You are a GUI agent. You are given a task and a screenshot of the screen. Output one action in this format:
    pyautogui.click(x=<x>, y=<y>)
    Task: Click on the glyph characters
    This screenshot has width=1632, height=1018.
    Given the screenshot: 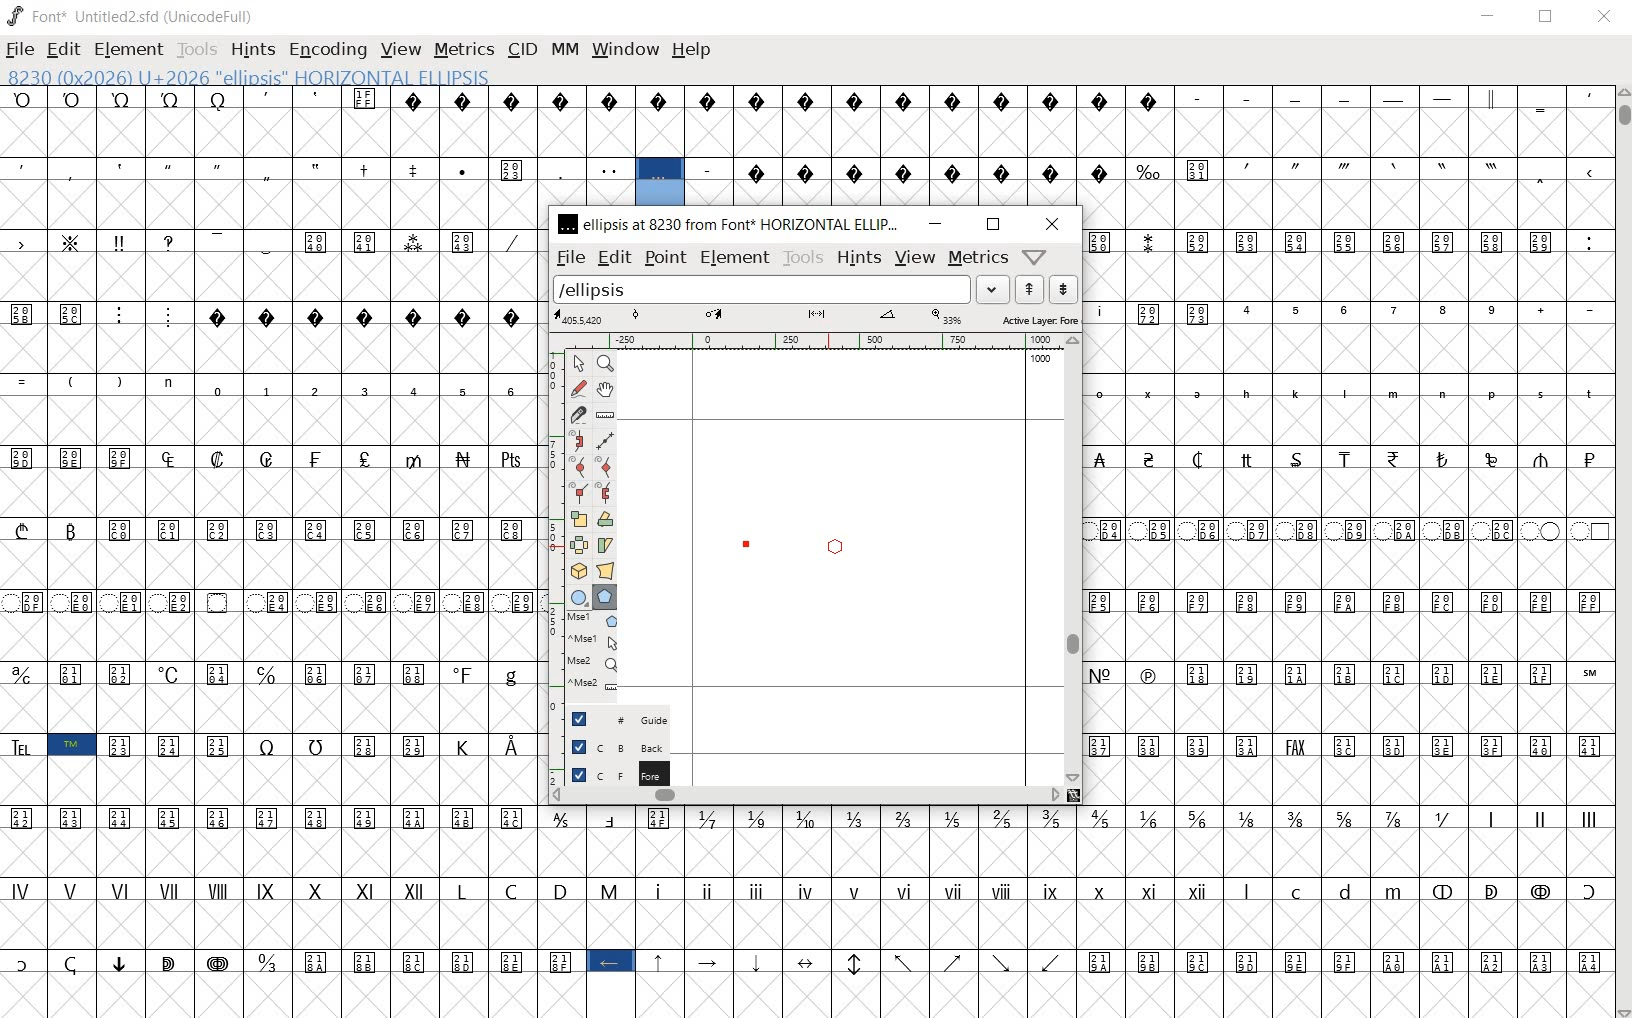 What is the action you would take?
    pyautogui.click(x=1172, y=145)
    